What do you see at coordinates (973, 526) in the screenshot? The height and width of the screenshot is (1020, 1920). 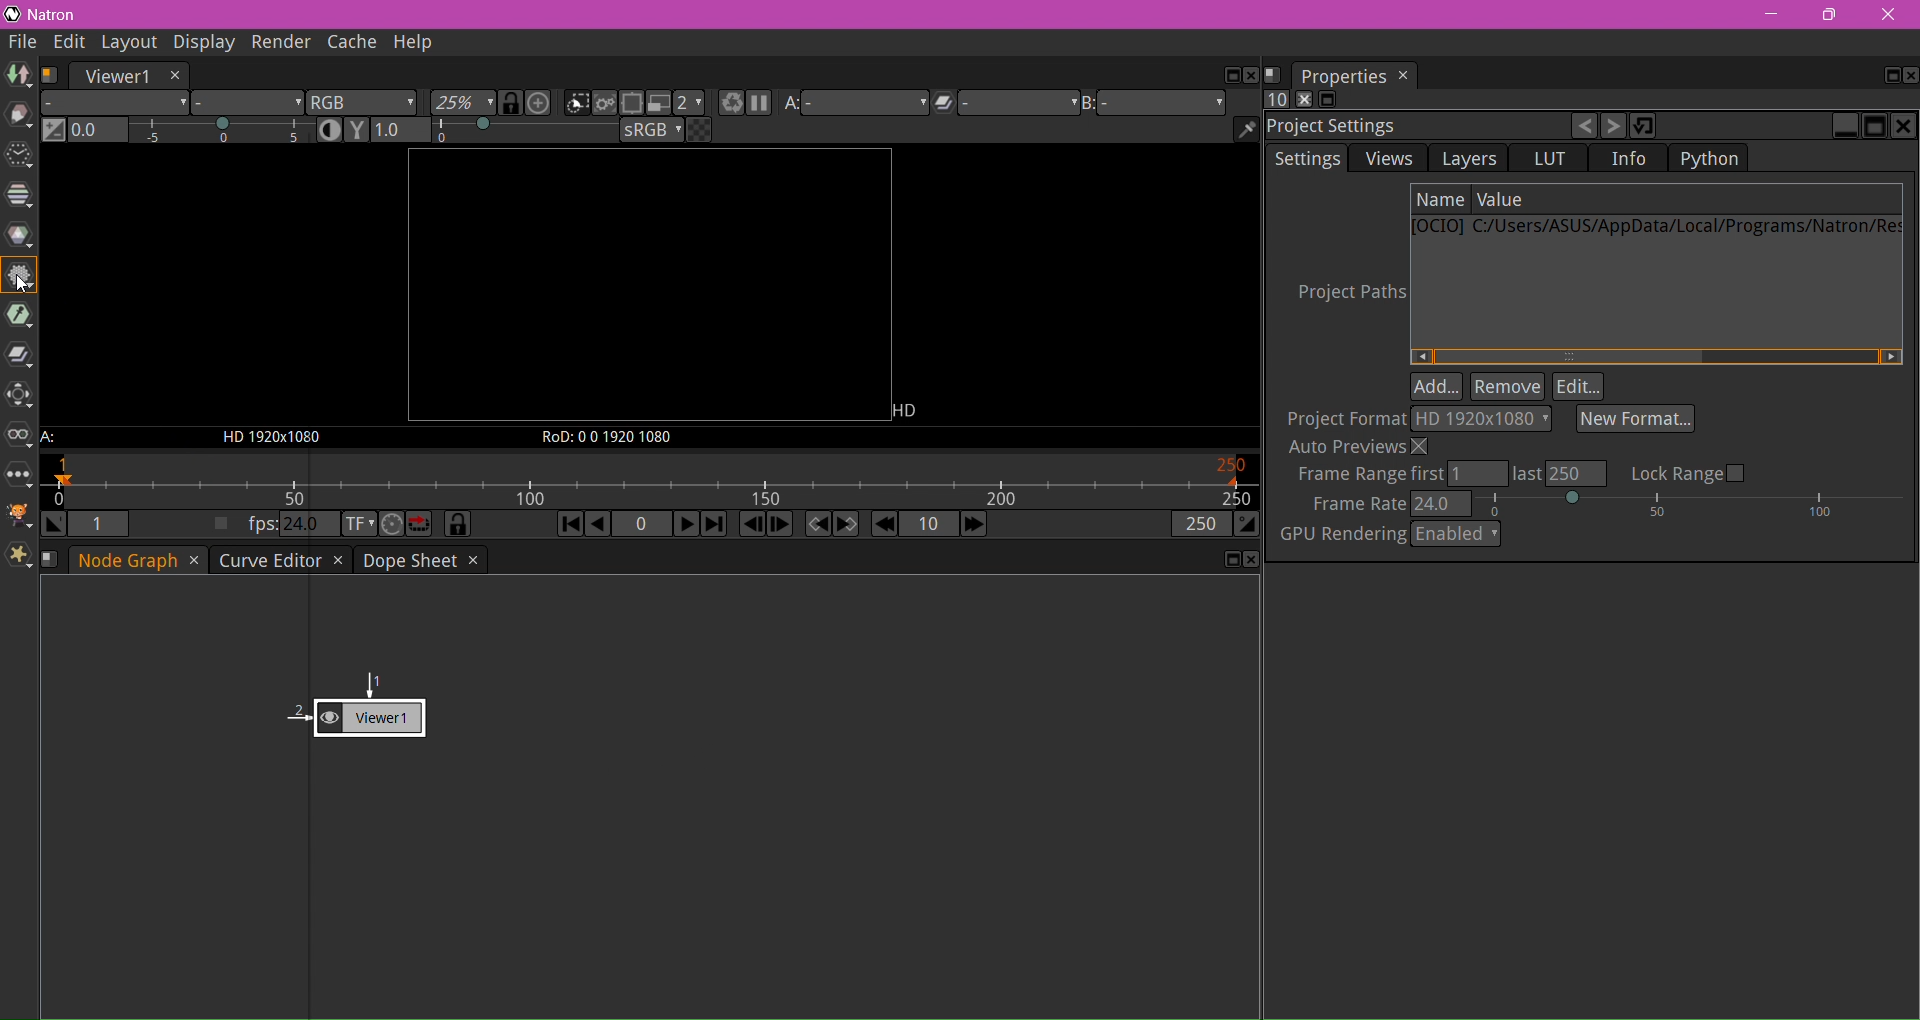 I see `Next Increment` at bounding box center [973, 526].